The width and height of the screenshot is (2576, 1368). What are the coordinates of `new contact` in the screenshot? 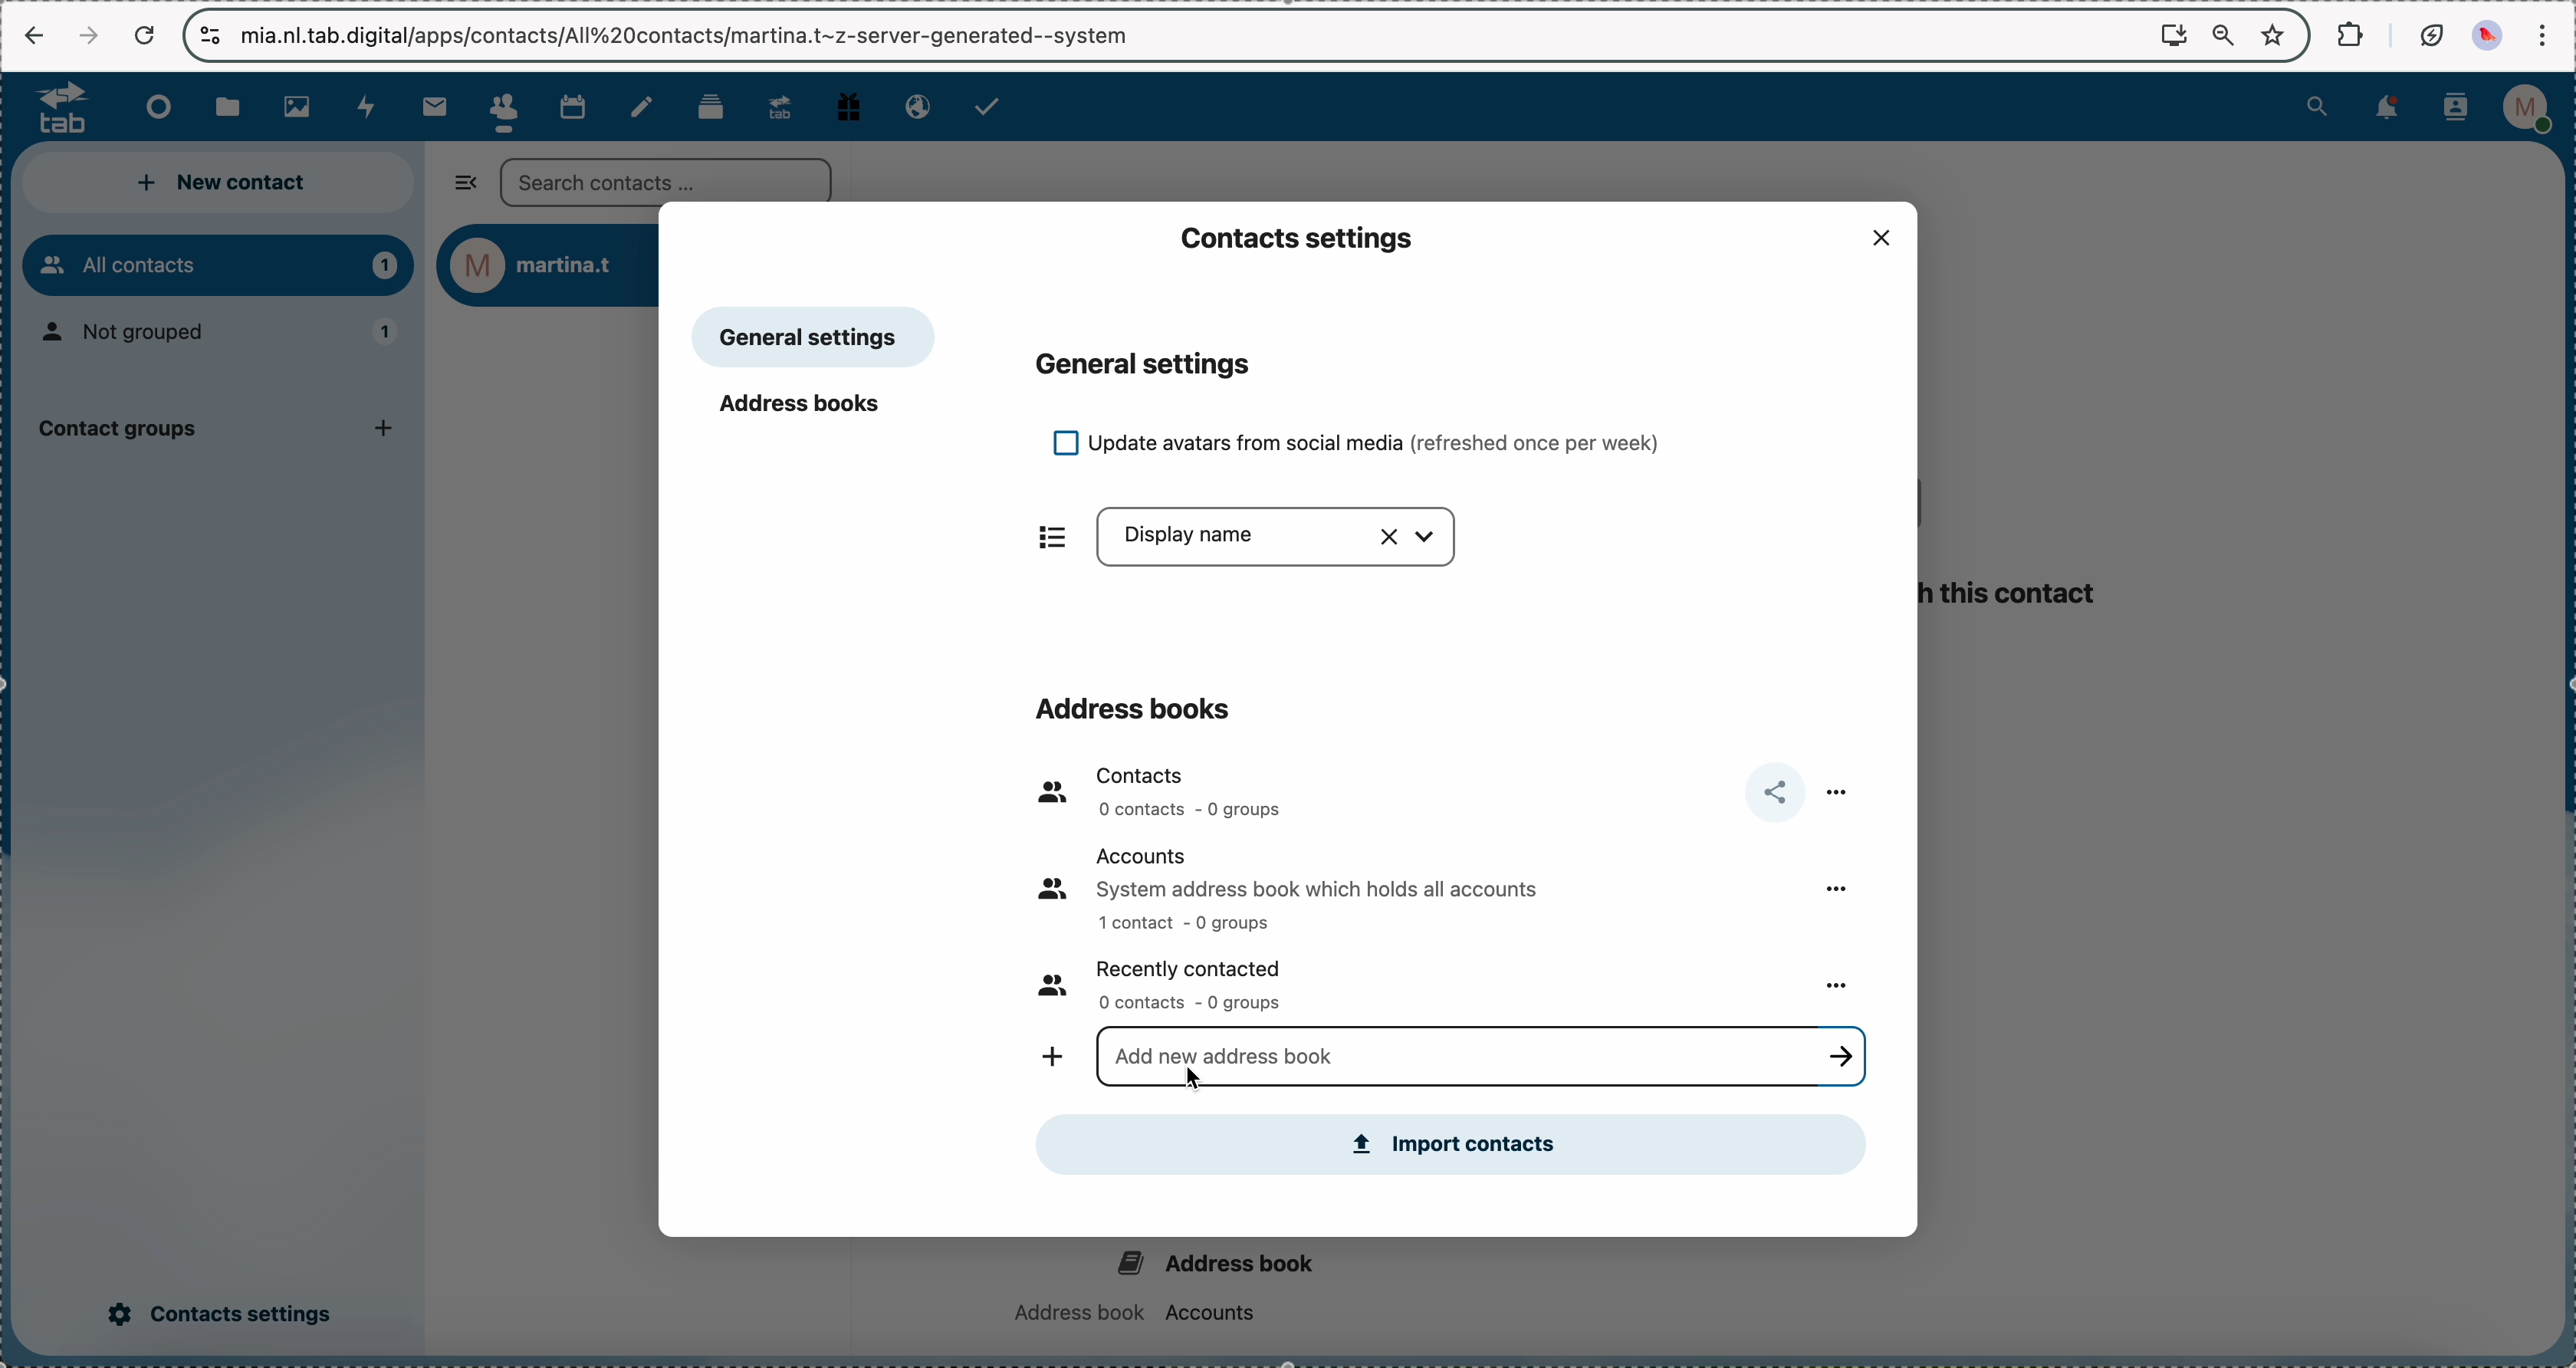 It's located at (224, 185).